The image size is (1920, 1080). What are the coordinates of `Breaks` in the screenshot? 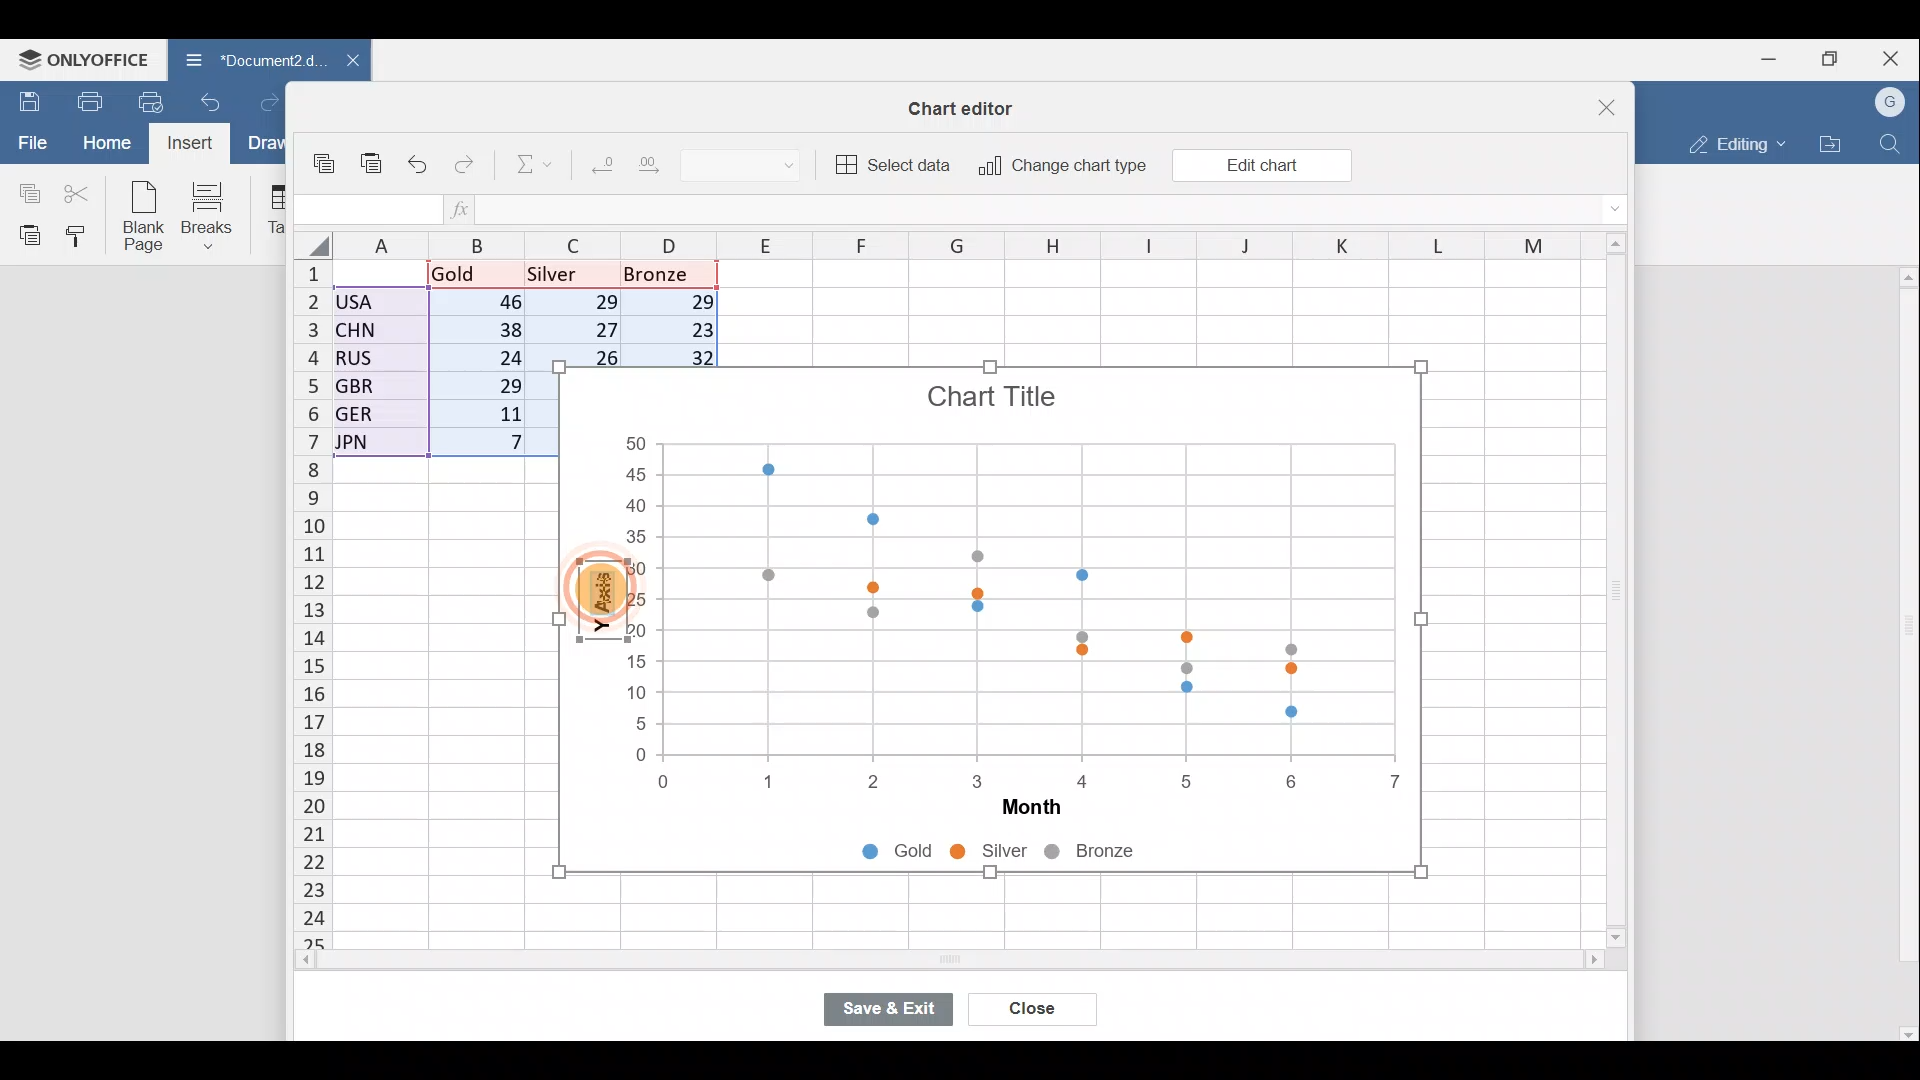 It's located at (215, 214).